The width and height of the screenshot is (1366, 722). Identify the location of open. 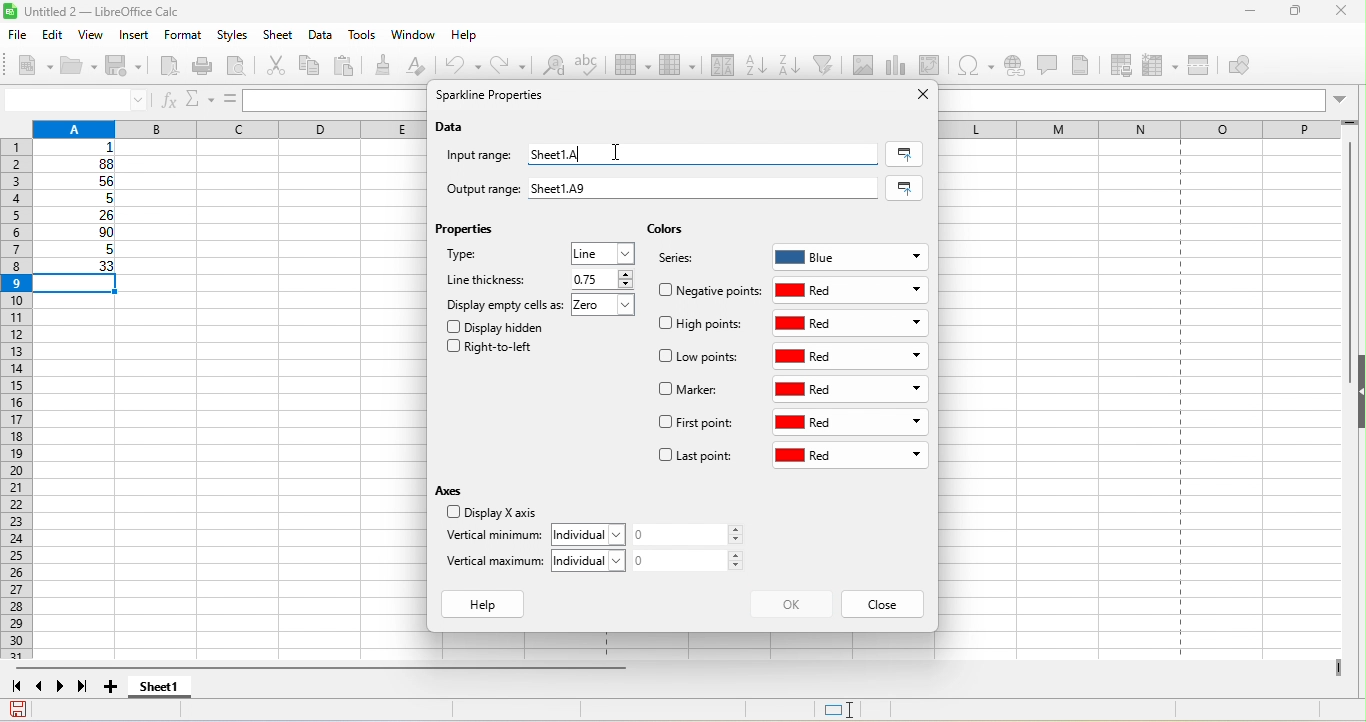
(80, 67).